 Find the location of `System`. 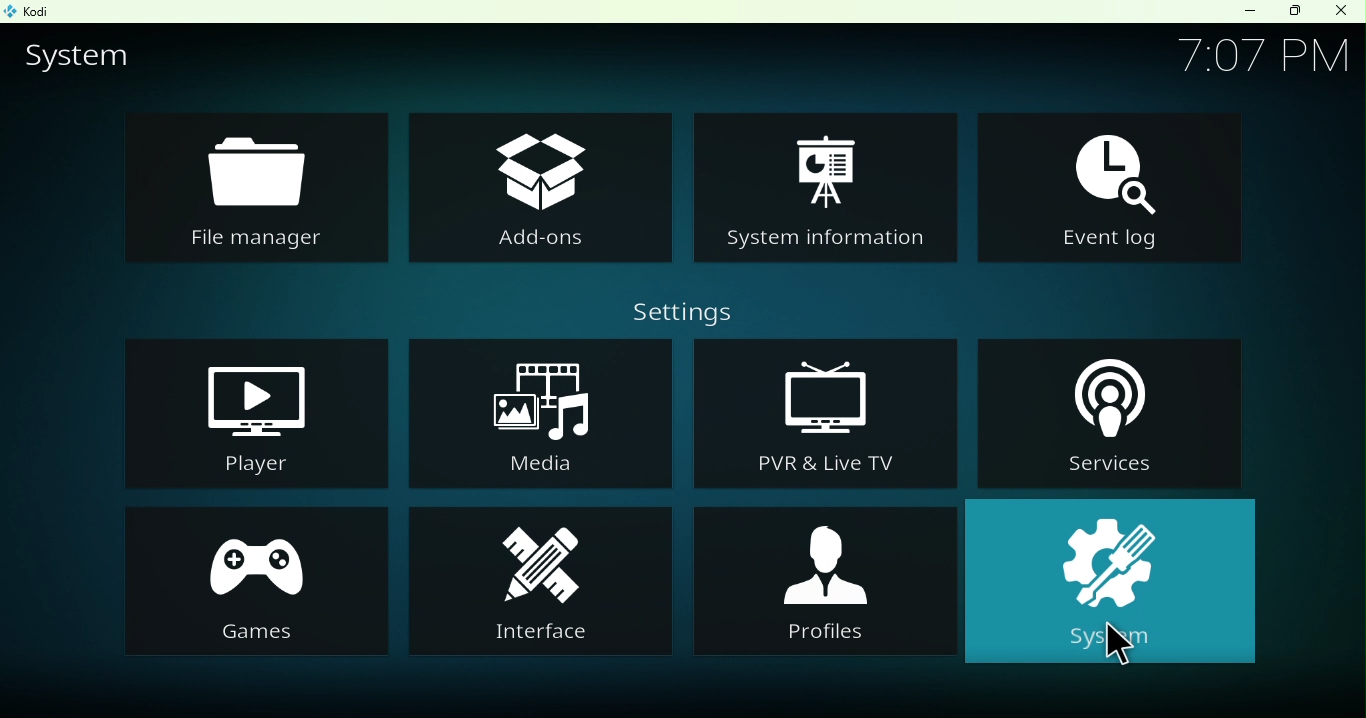

System is located at coordinates (1119, 582).